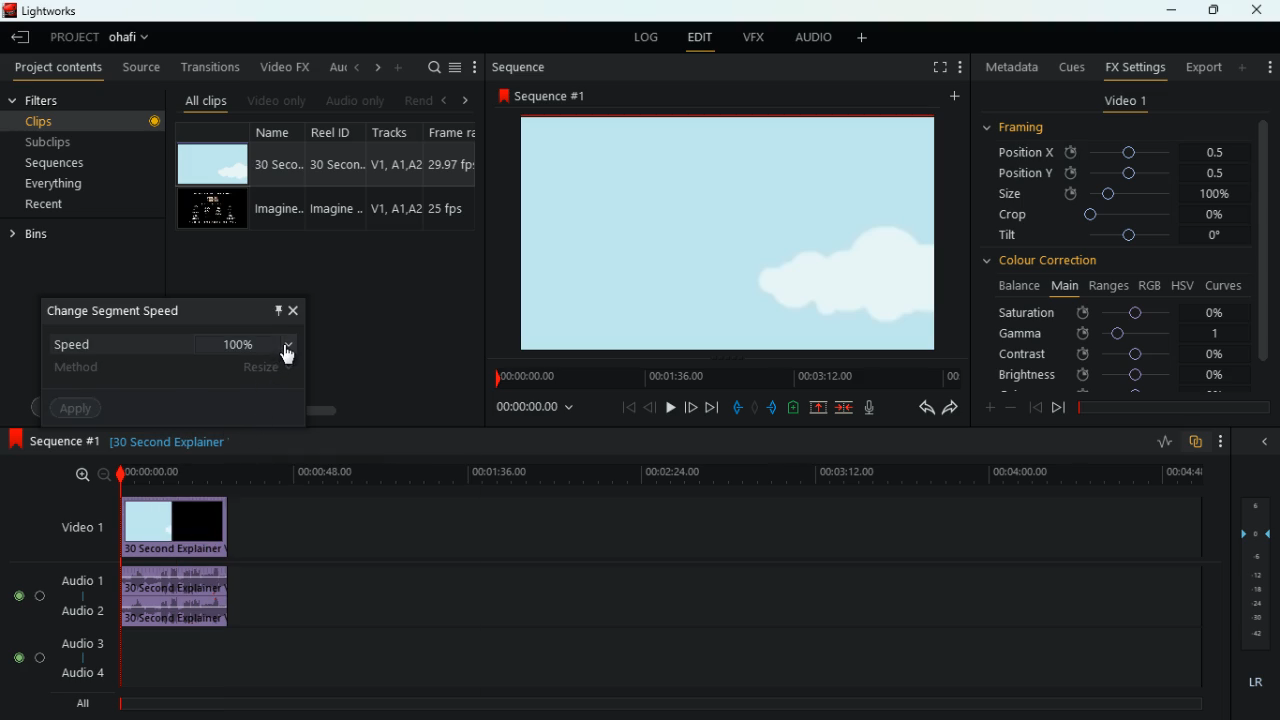 This screenshot has width=1280, height=720. I want to click on rend, so click(412, 98).